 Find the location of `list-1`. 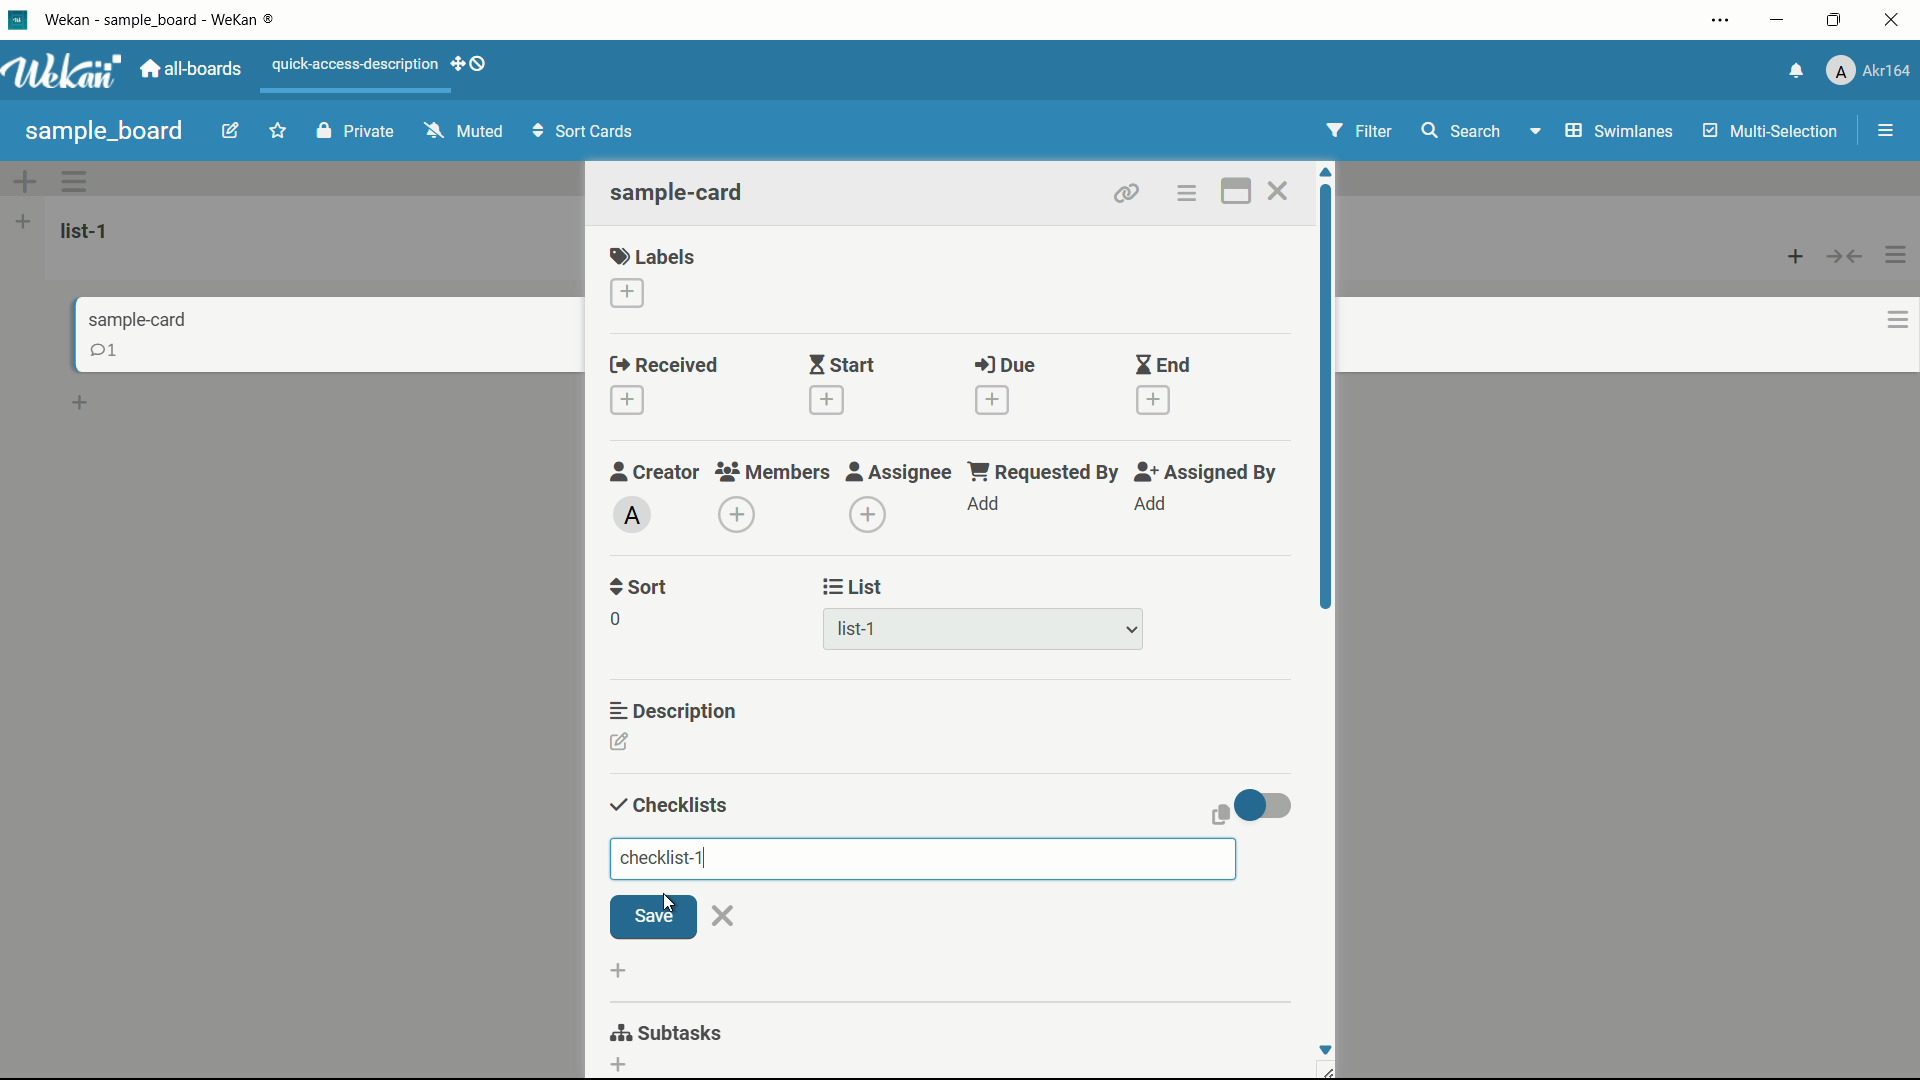

list-1 is located at coordinates (857, 630).